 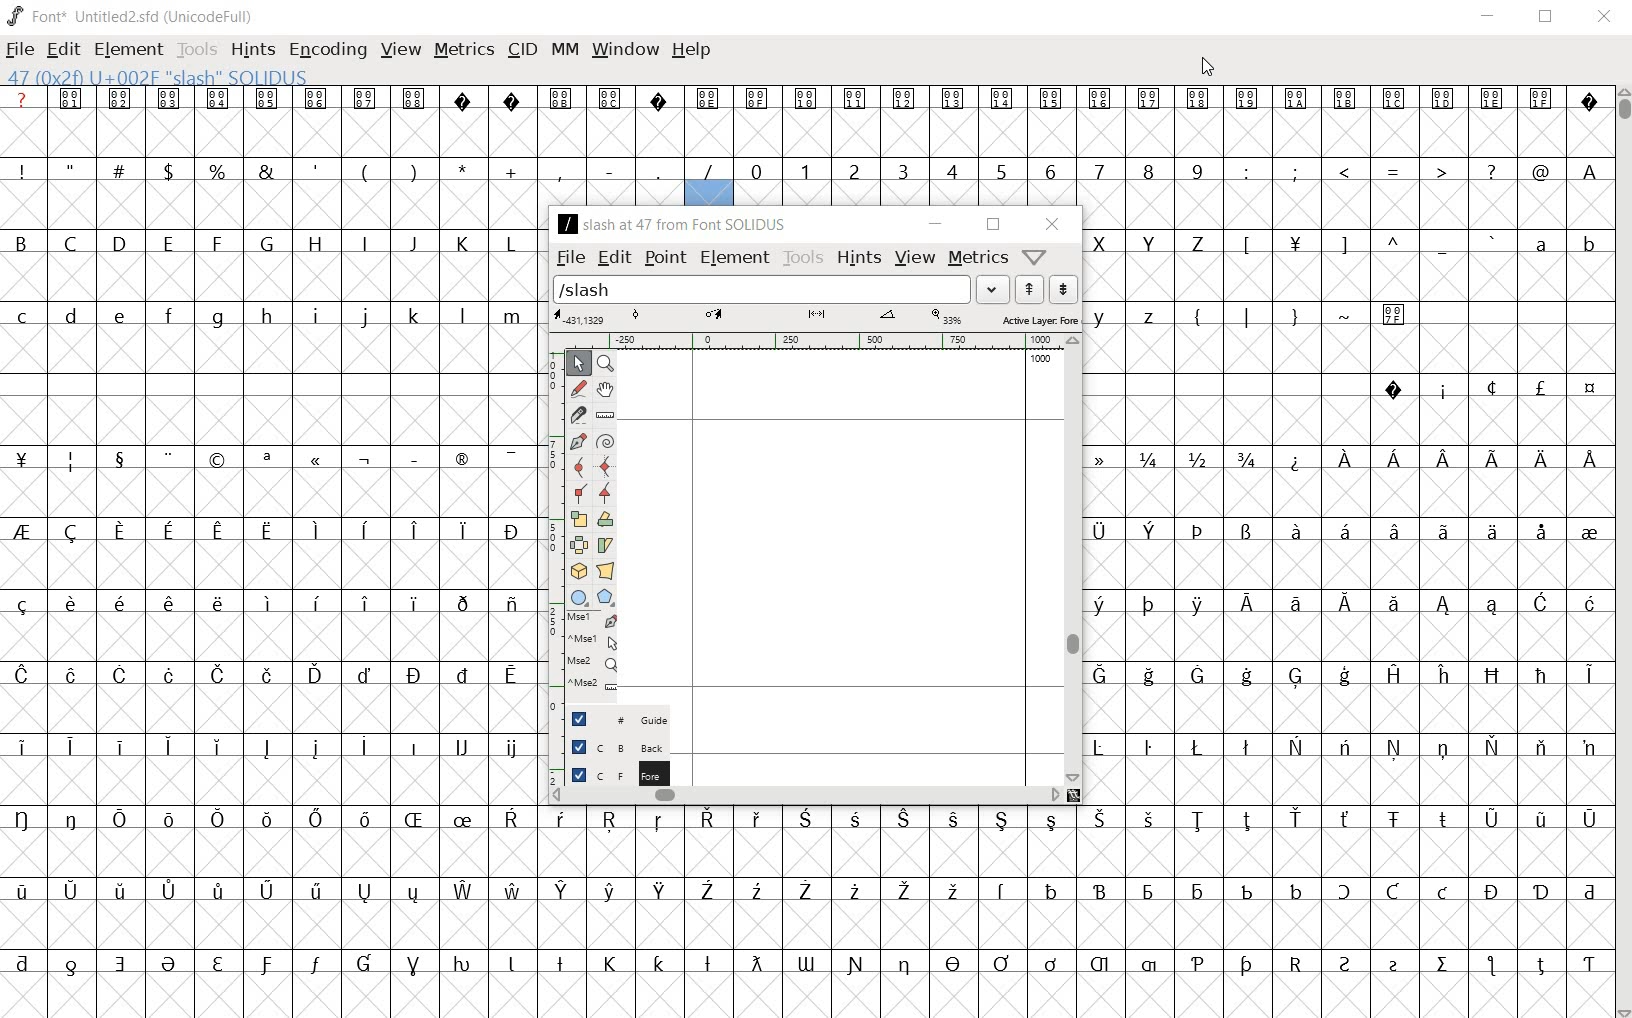 I want to click on Magnify, so click(x=604, y=364).